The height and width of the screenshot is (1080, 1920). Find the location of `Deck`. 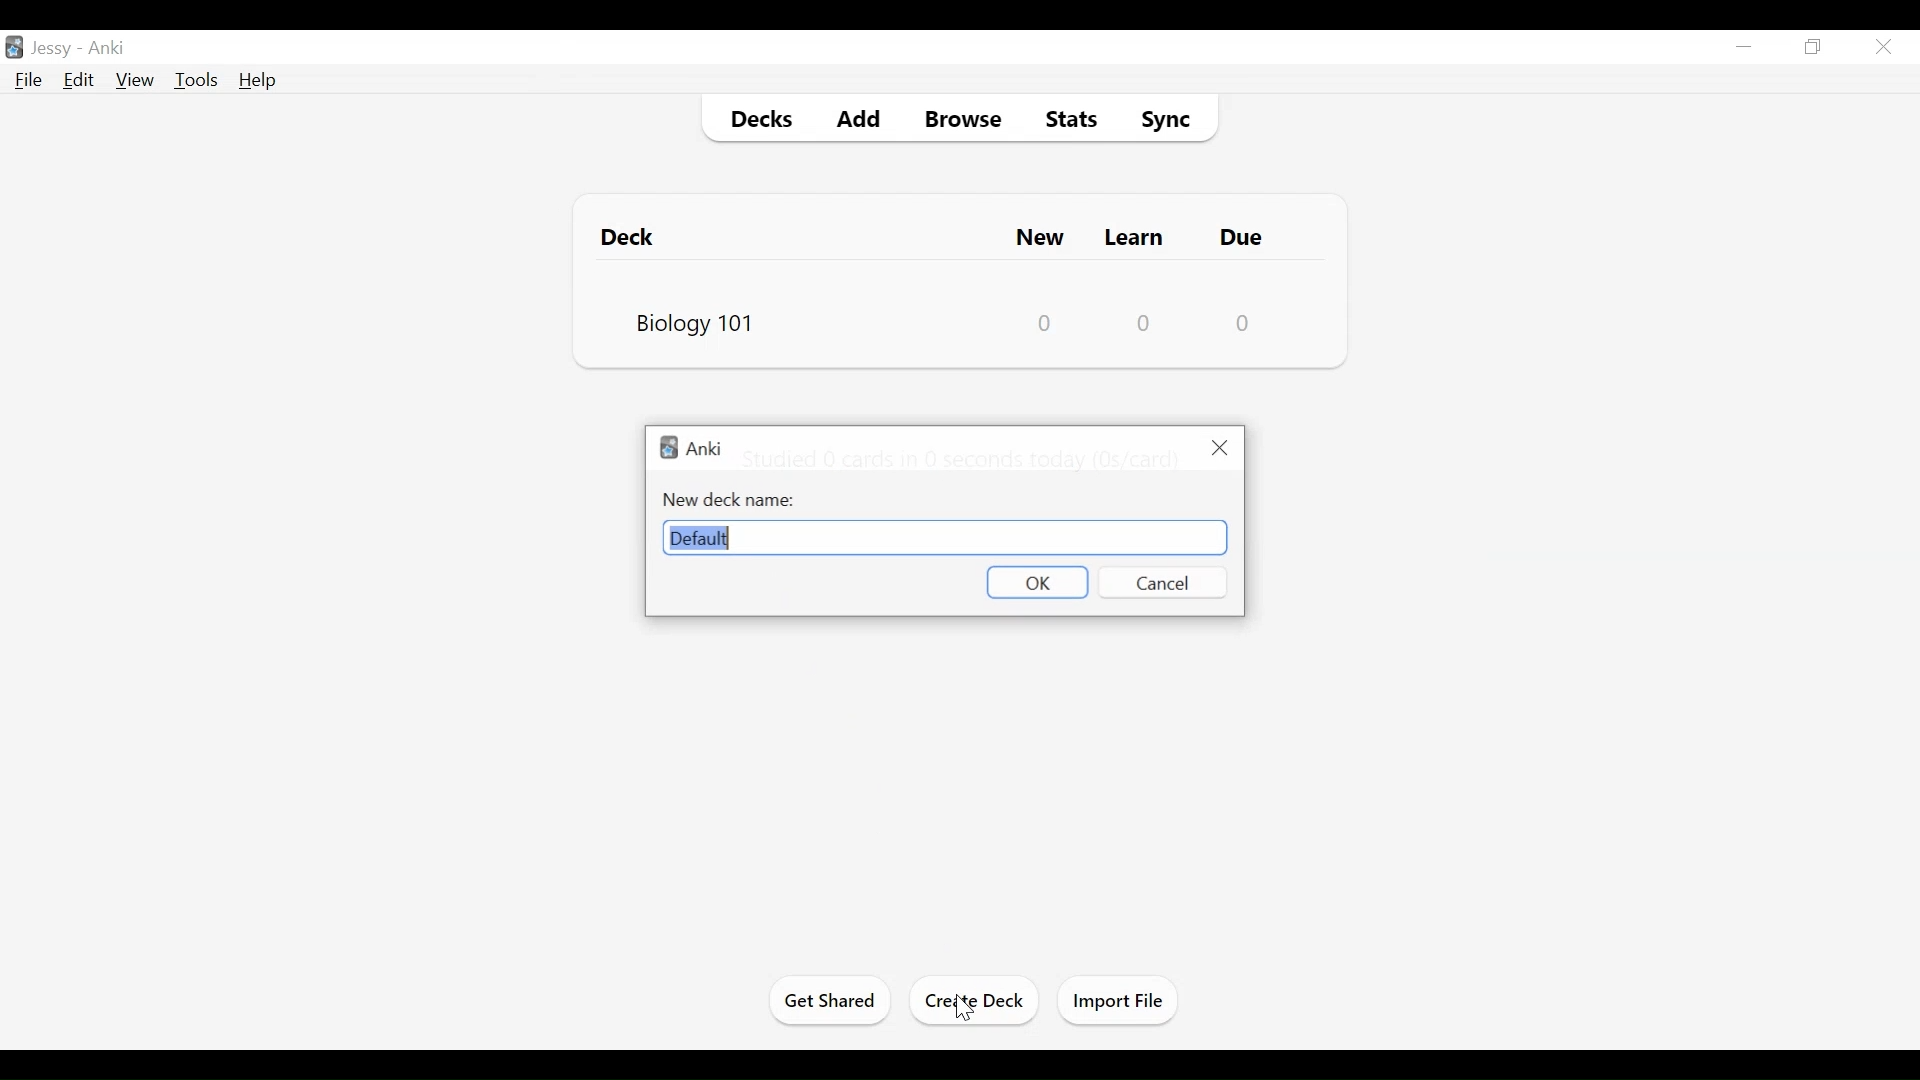

Deck is located at coordinates (635, 236).